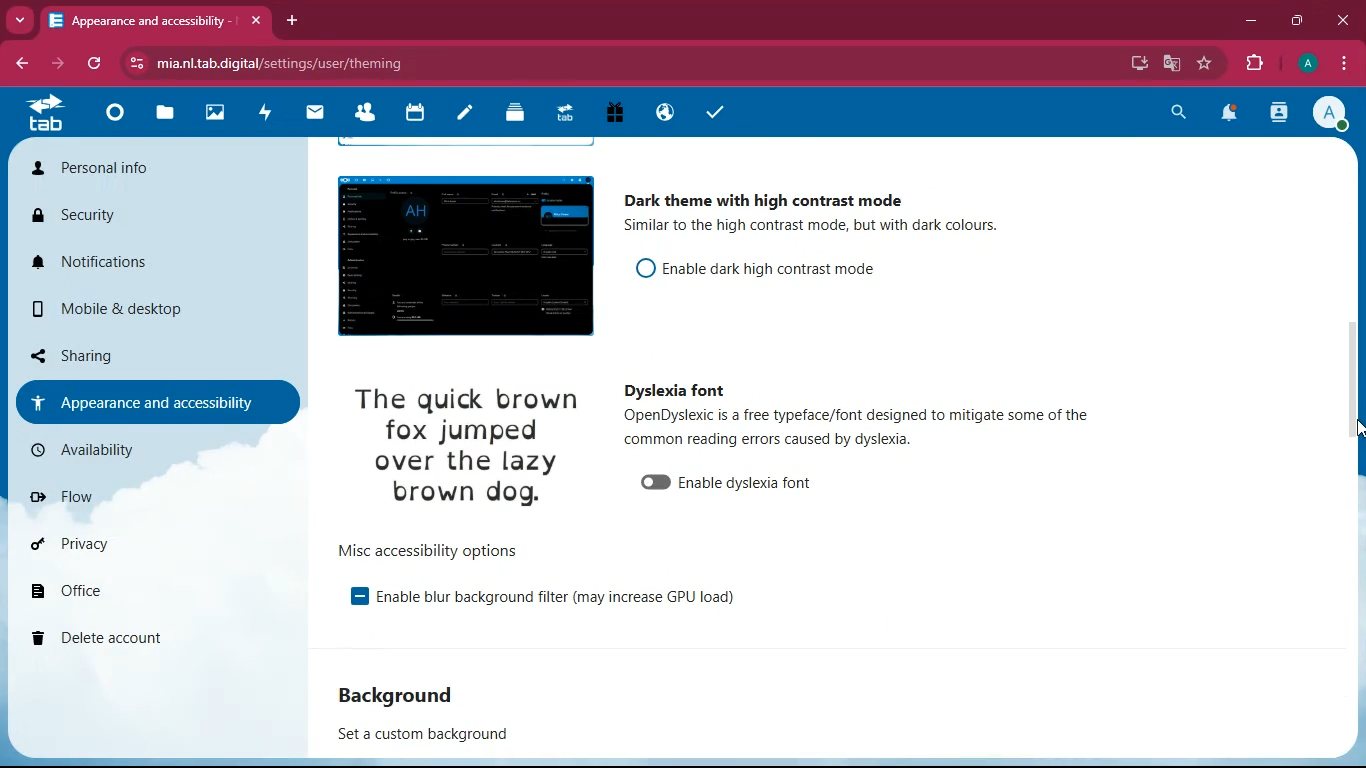  I want to click on cursor, so click(1351, 427).